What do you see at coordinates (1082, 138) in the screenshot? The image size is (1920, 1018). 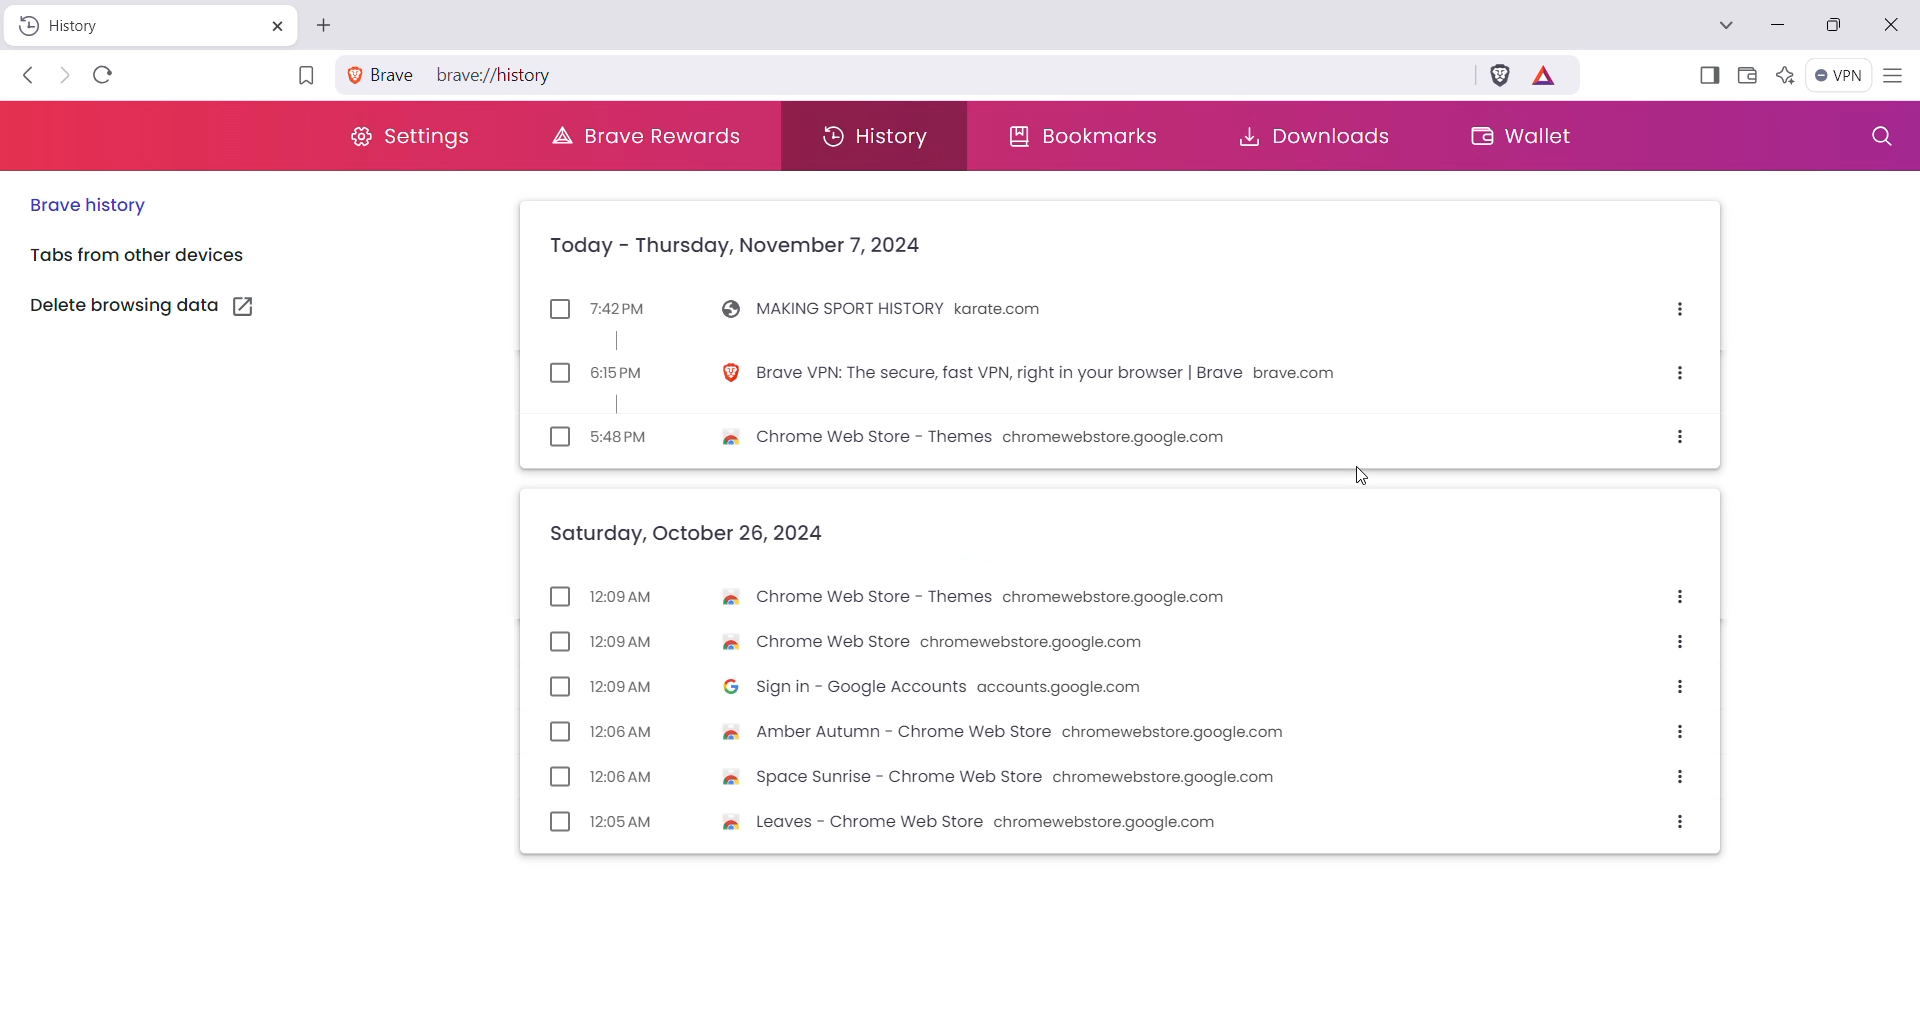 I see `Bookmarks` at bounding box center [1082, 138].